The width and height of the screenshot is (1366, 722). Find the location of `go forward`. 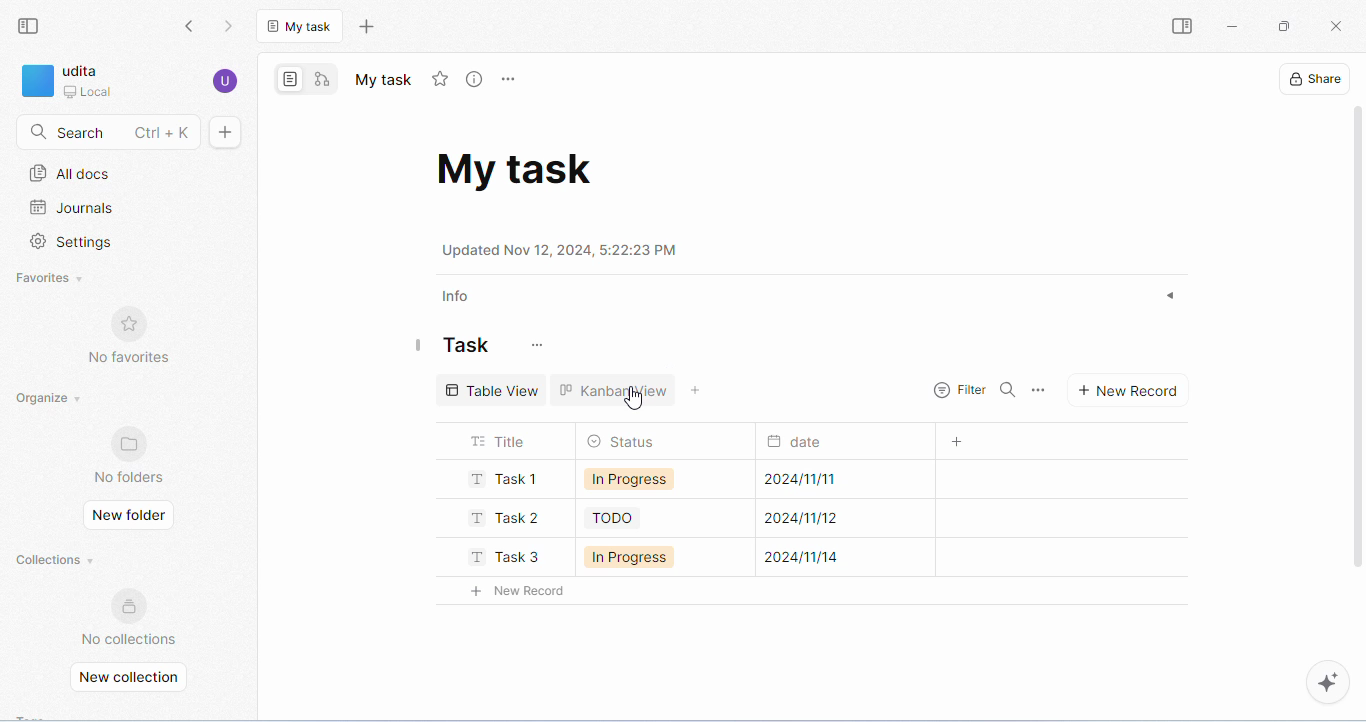

go forward is located at coordinates (234, 25).